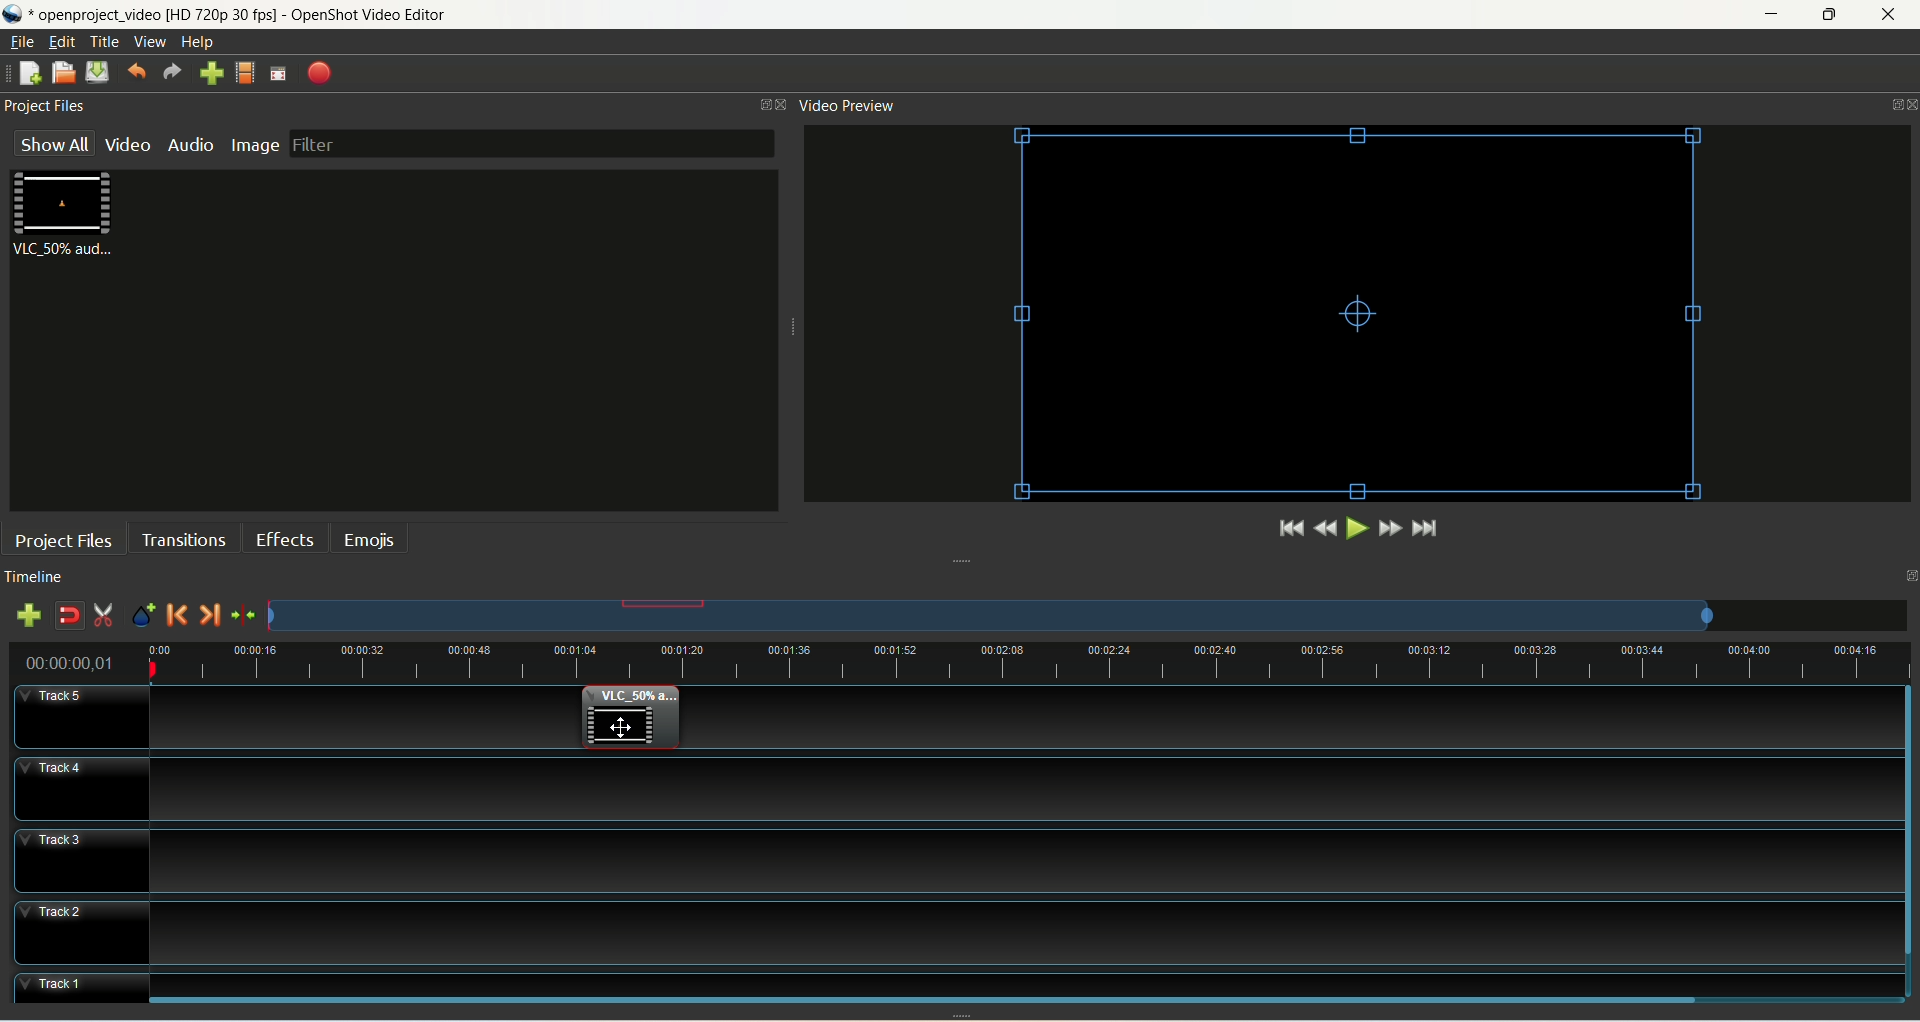 The image size is (1920, 1022). What do you see at coordinates (15, 14) in the screenshot?
I see `logo` at bounding box center [15, 14].